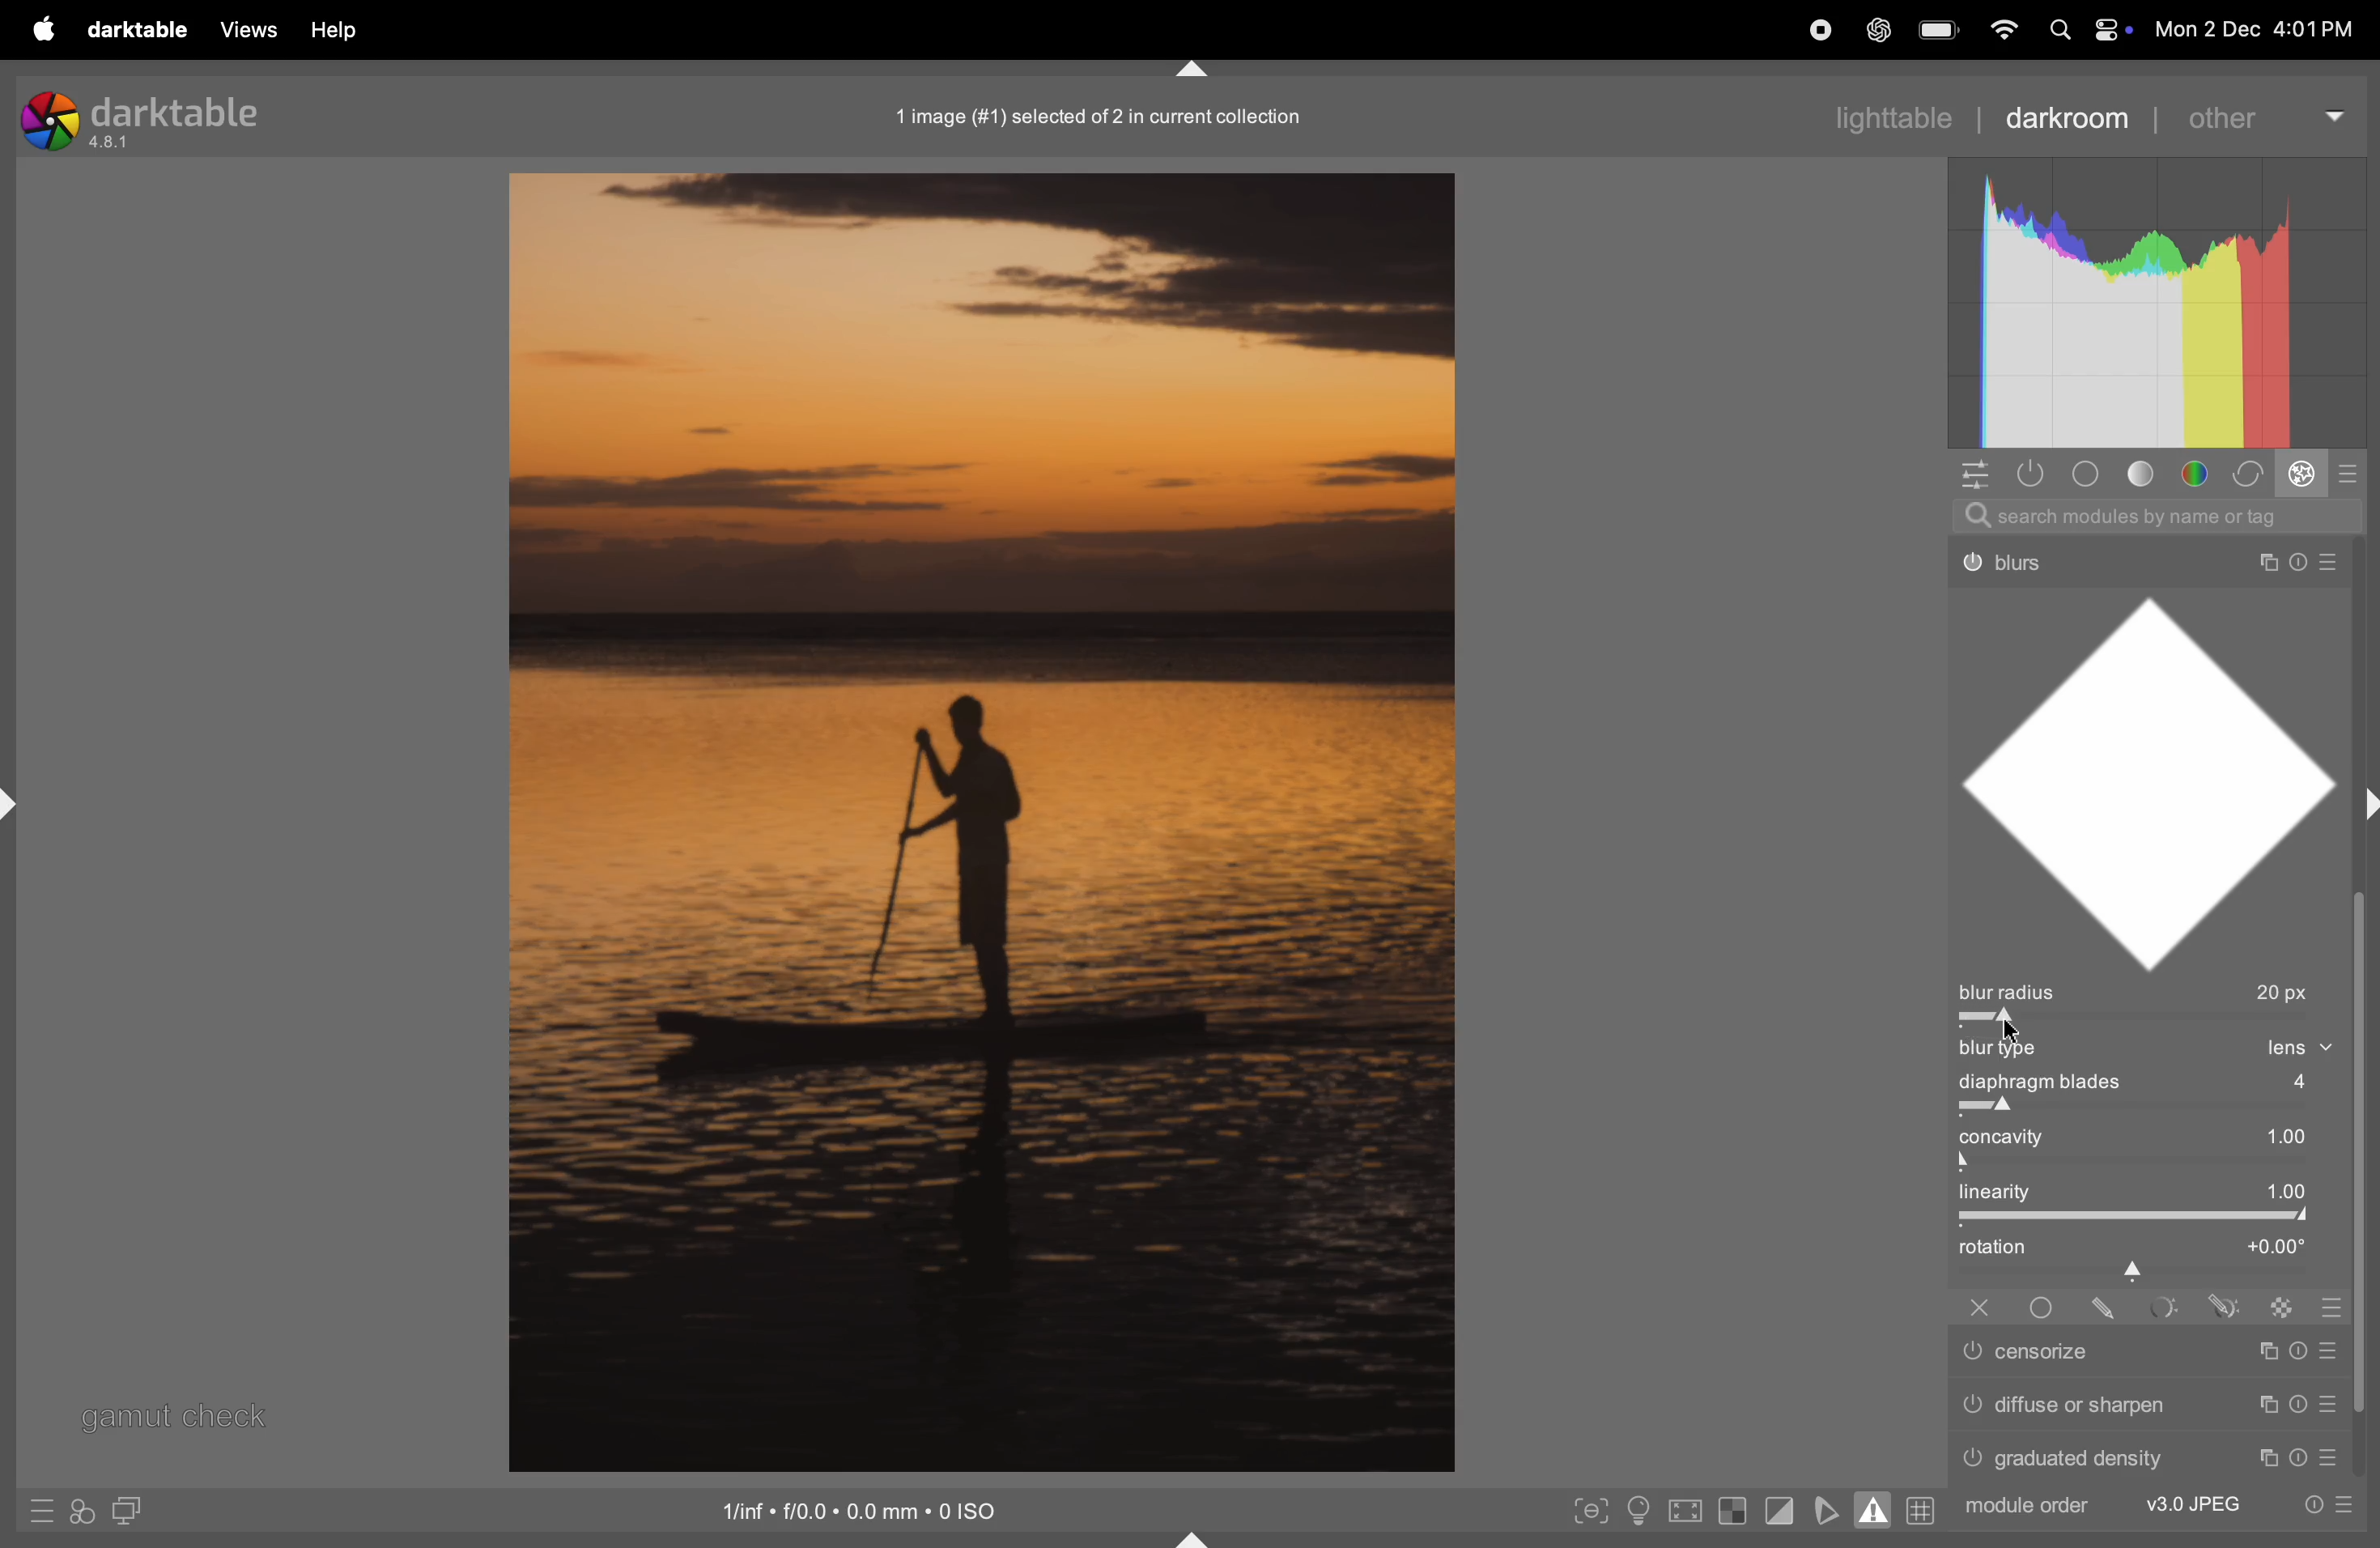  Describe the element at coordinates (1635, 1513) in the screenshot. I see `toggle iso` at that location.